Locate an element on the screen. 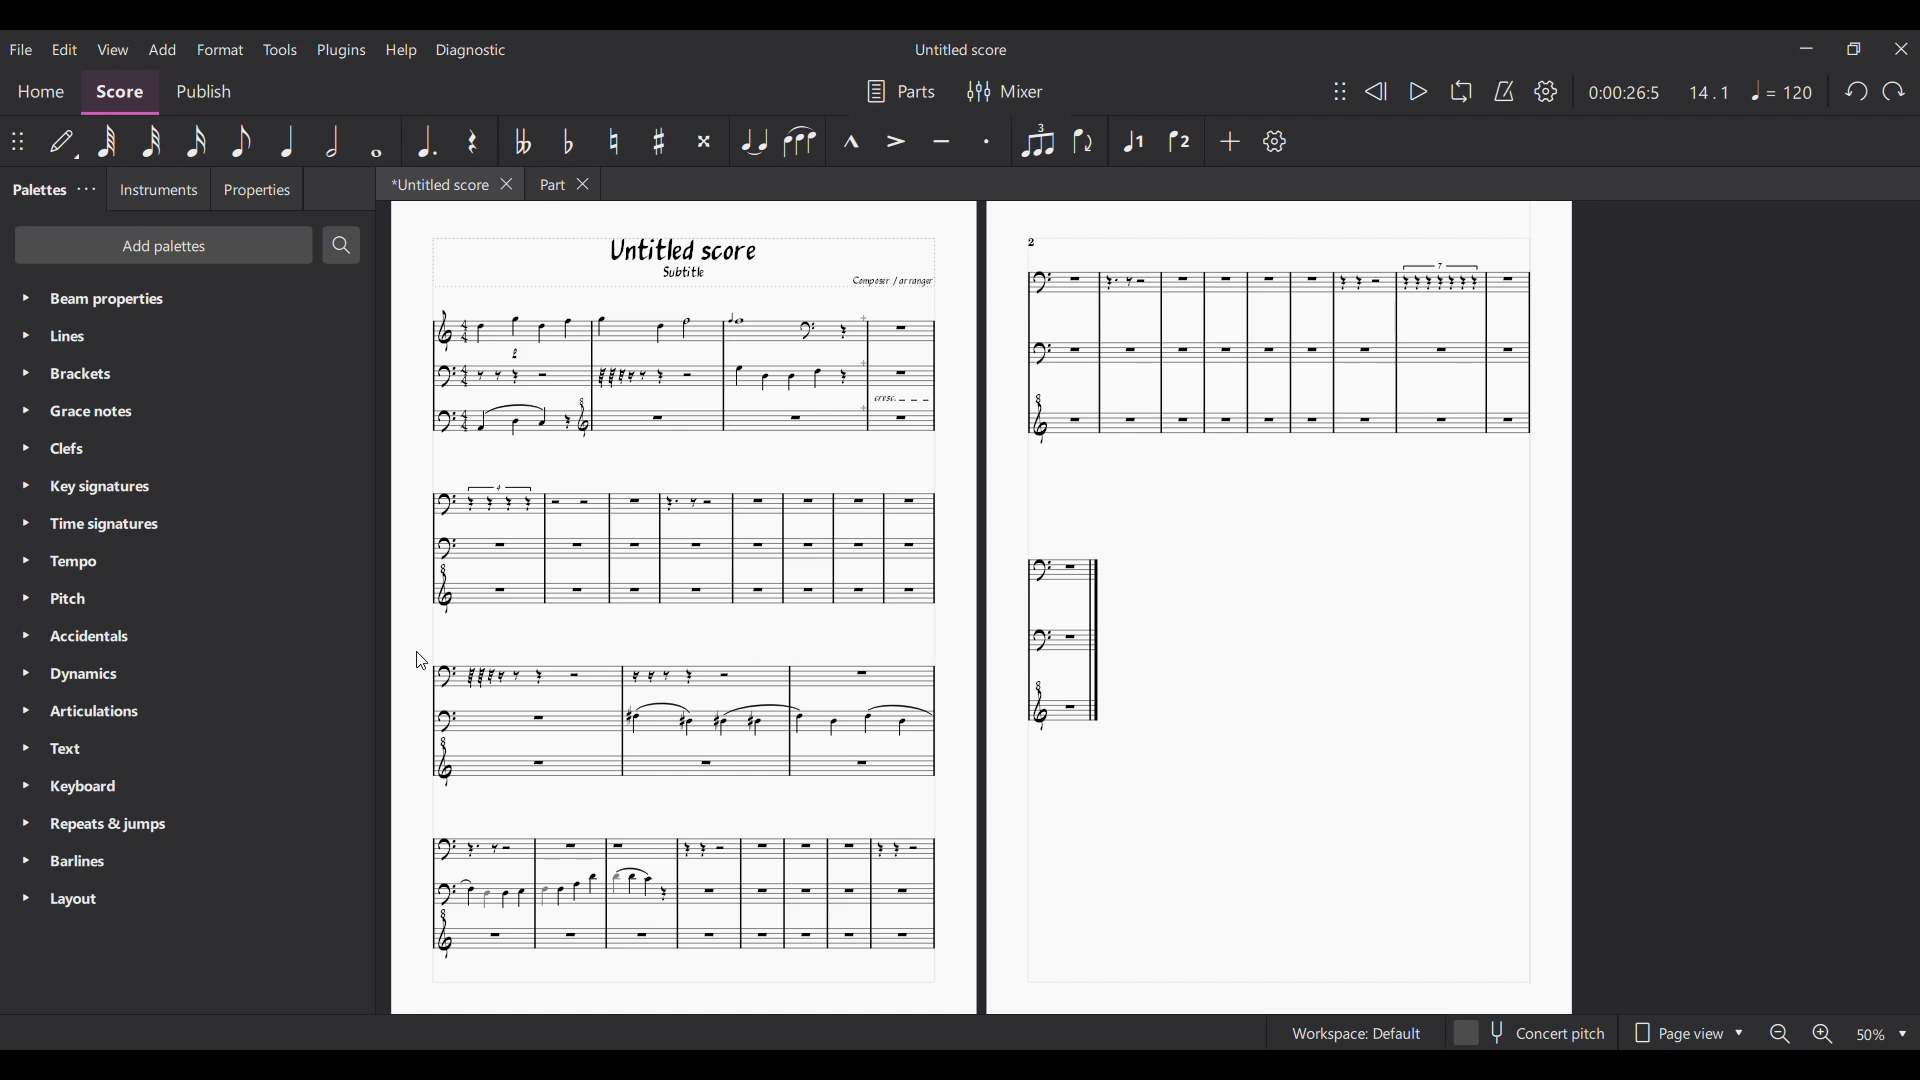 The width and height of the screenshot is (1920, 1080). Page view  is located at coordinates (1687, 1032).